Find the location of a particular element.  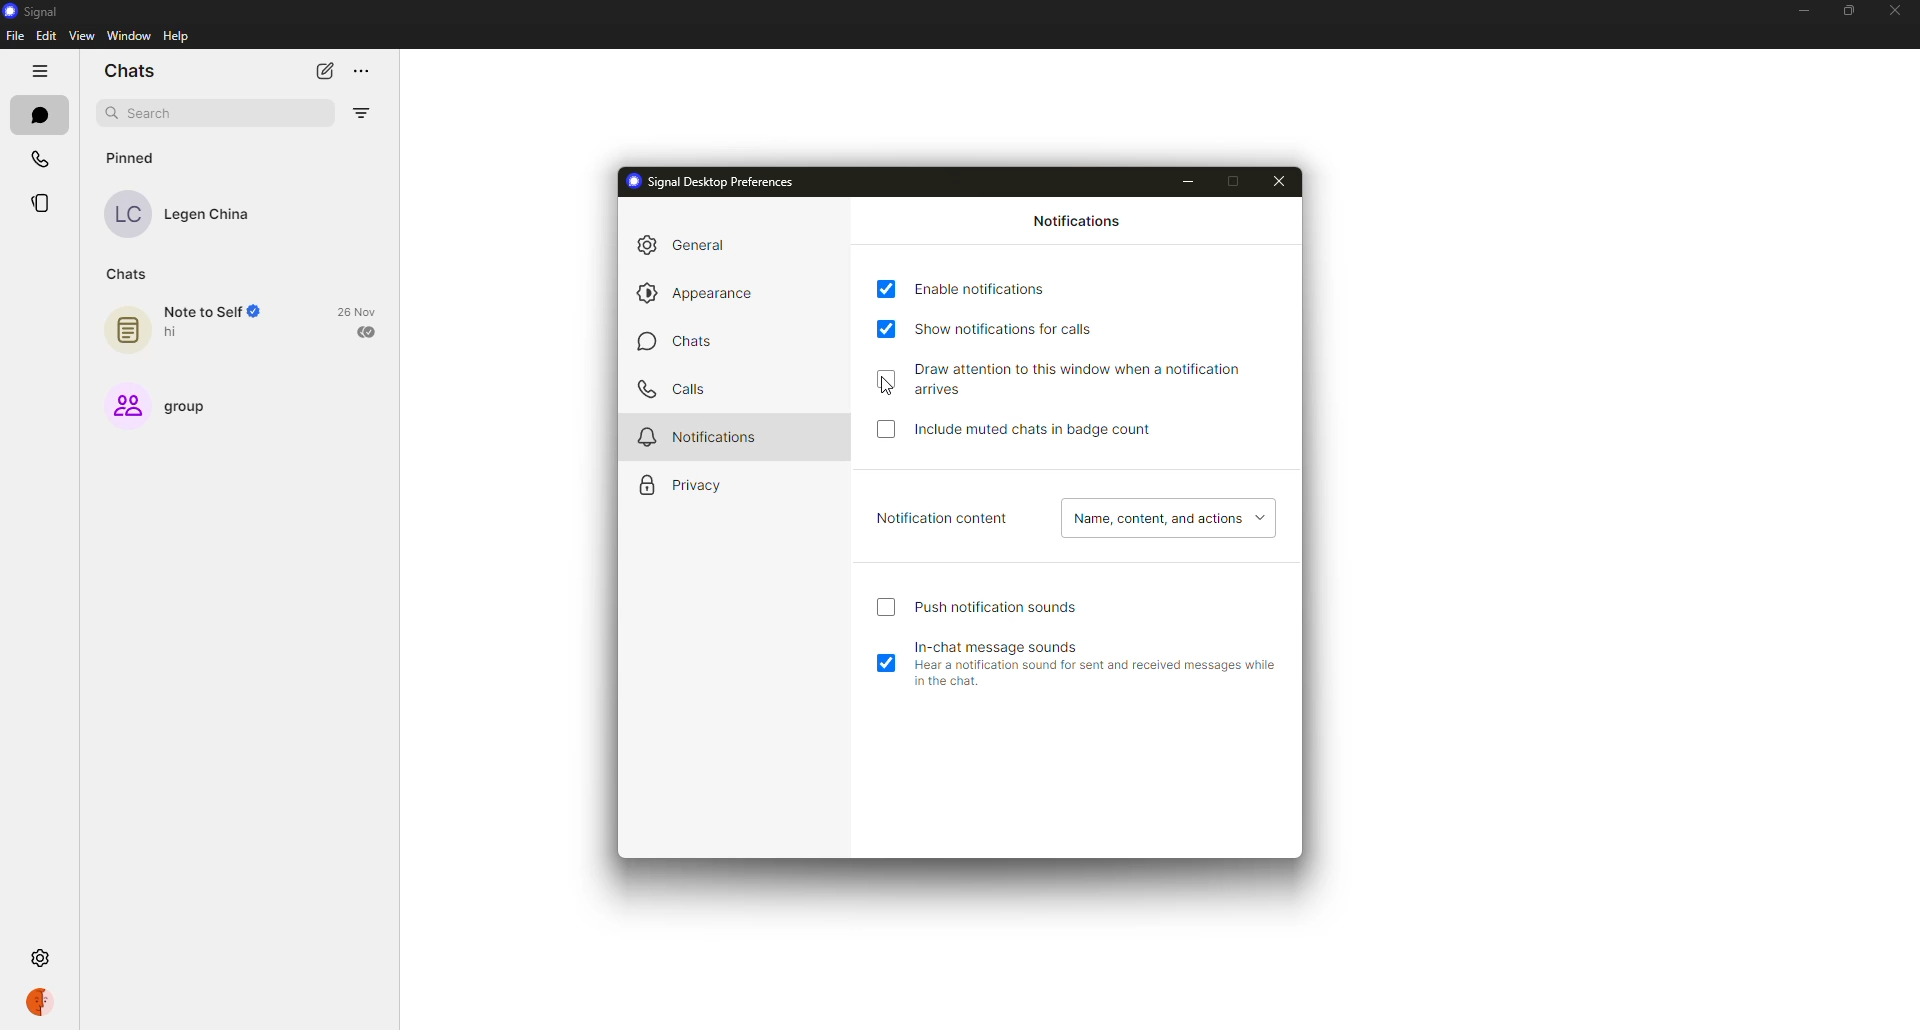

appearance is located at coordinates (703, 294).